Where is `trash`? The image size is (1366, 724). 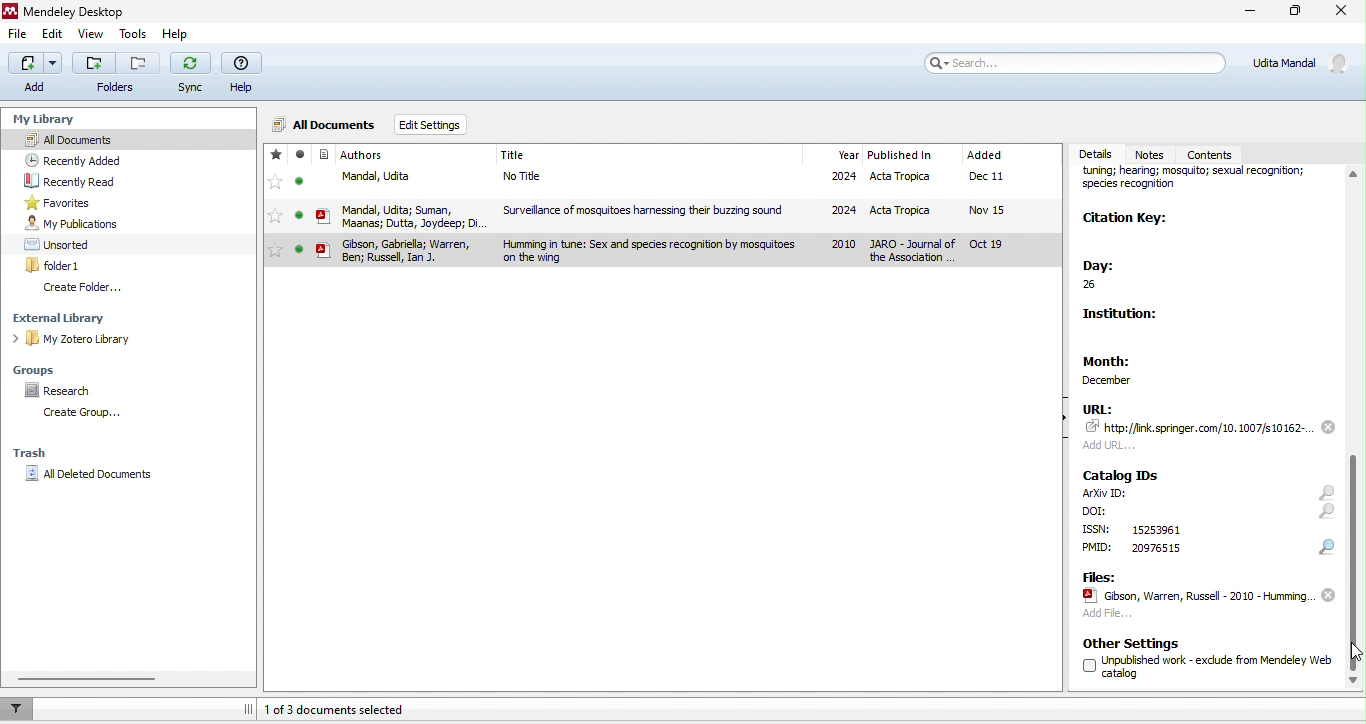
trash is located at coordinates (32, 455).